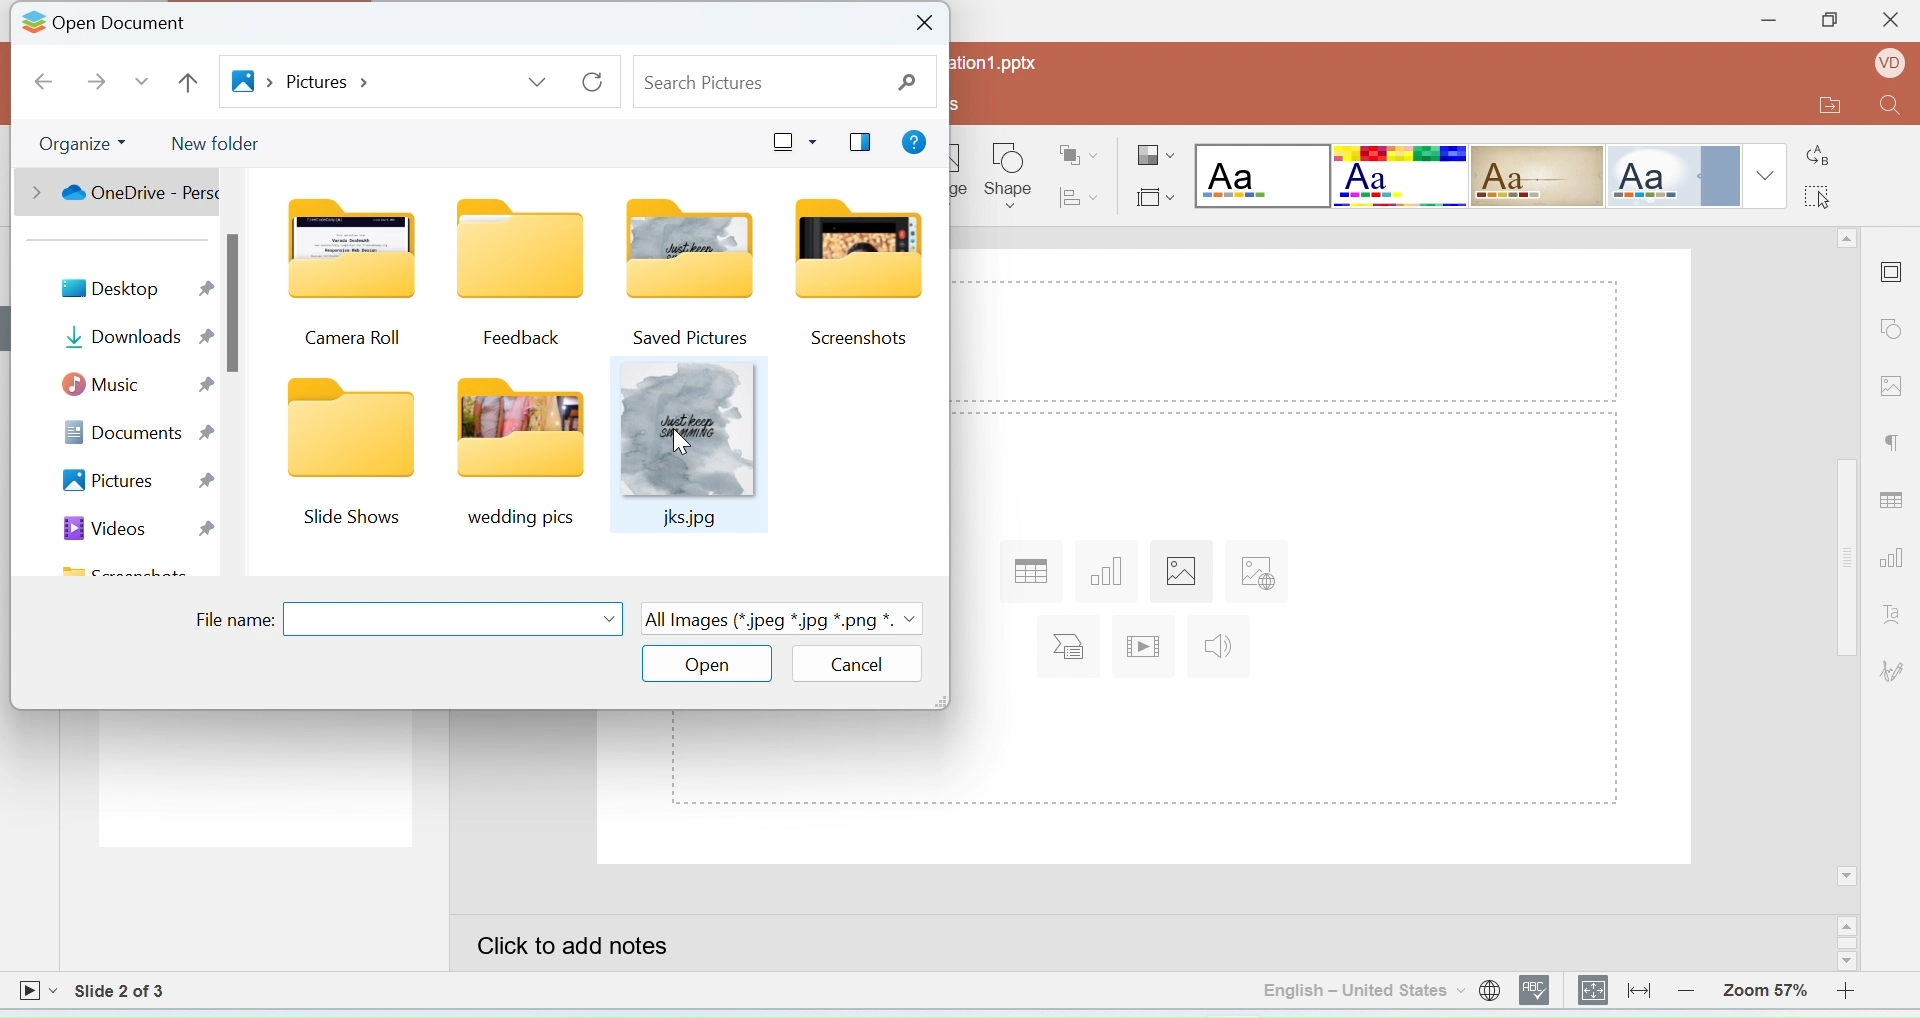  Describe the element at coordinates (1143, 943) in the screenshot. I see `Click to add notes` at that location.